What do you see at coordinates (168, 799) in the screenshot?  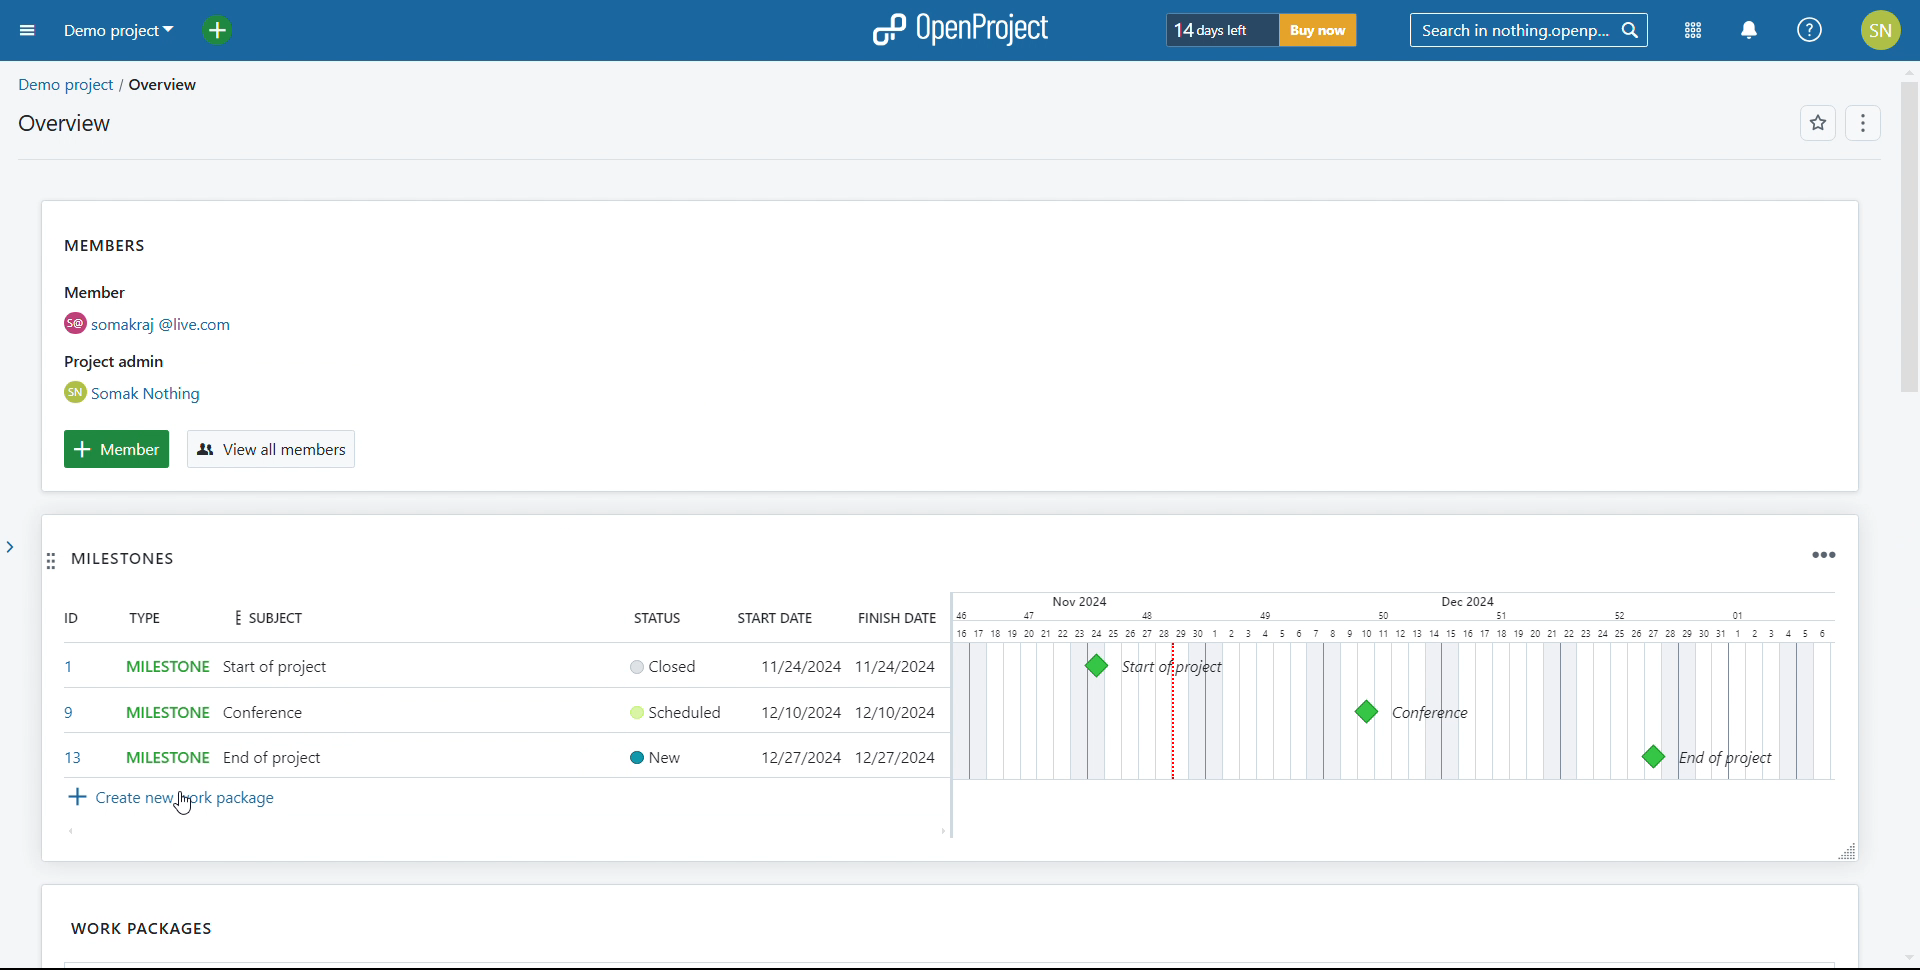 I see `create new work package` at bounding box center [168, 799].